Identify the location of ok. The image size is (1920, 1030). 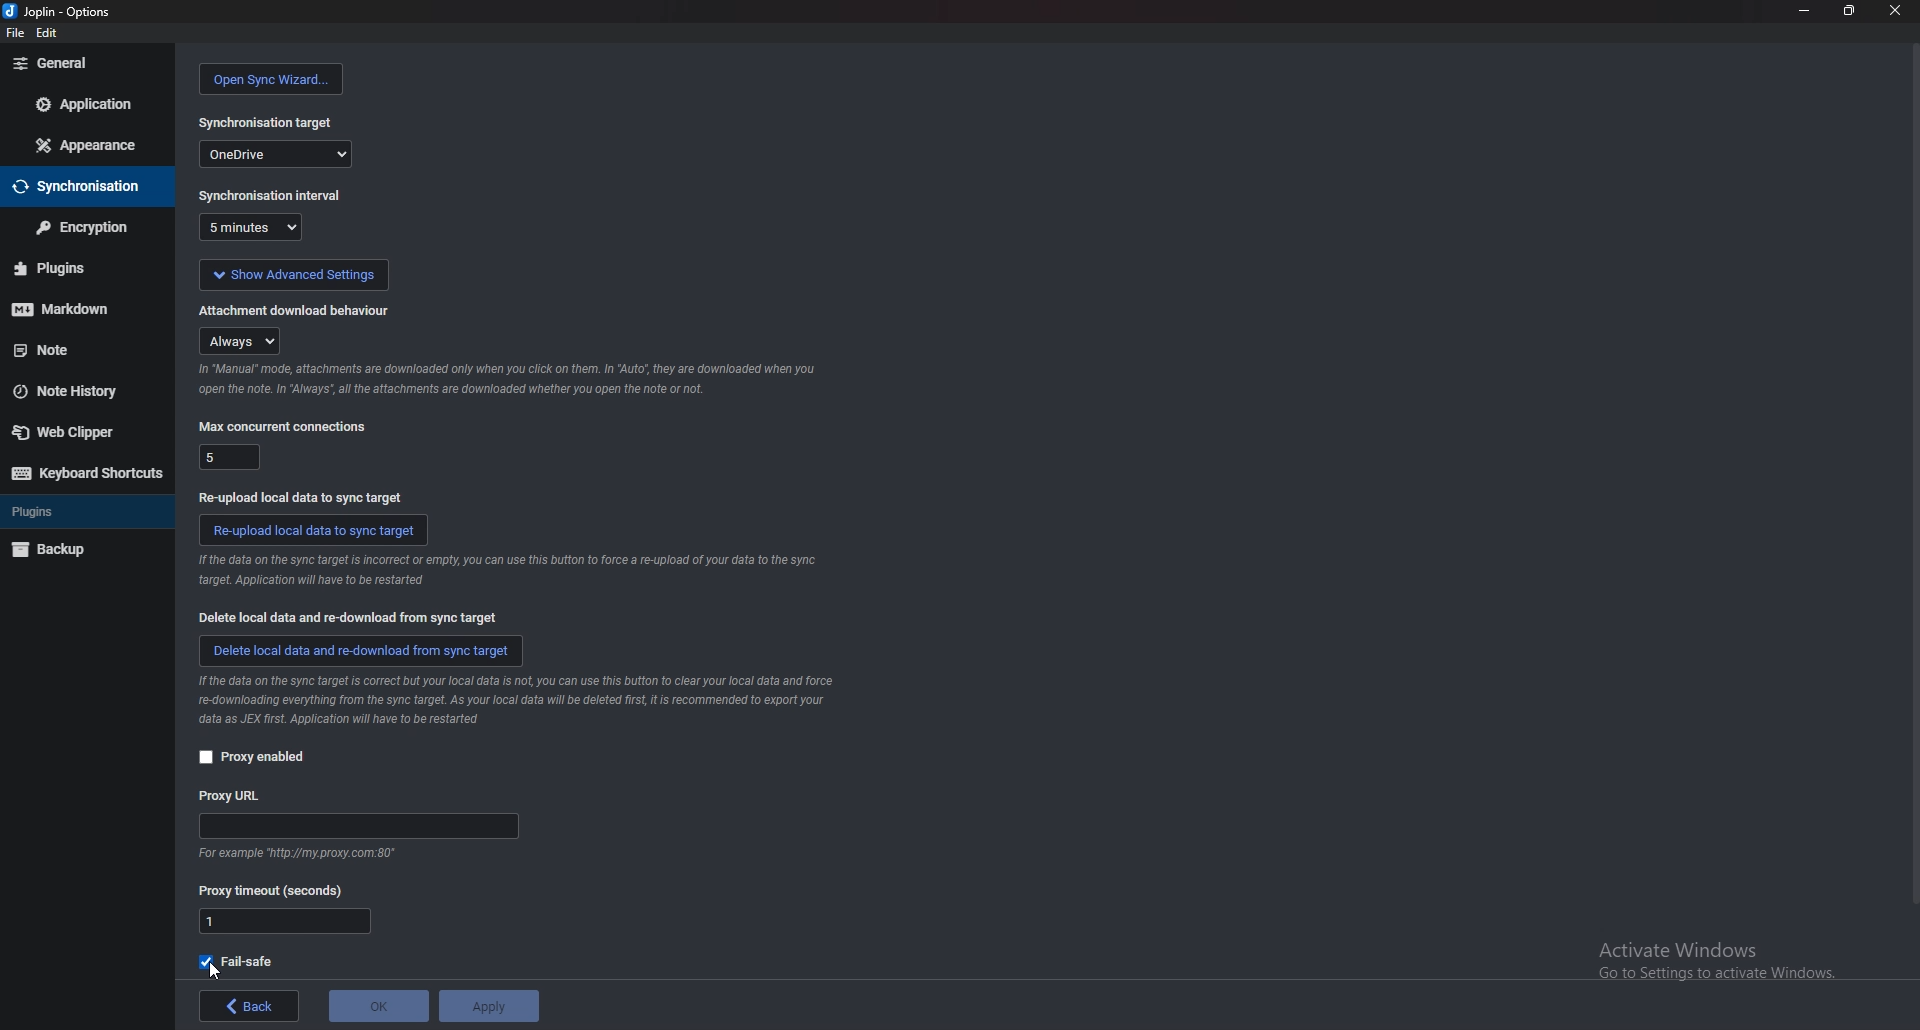
(379, 1002).